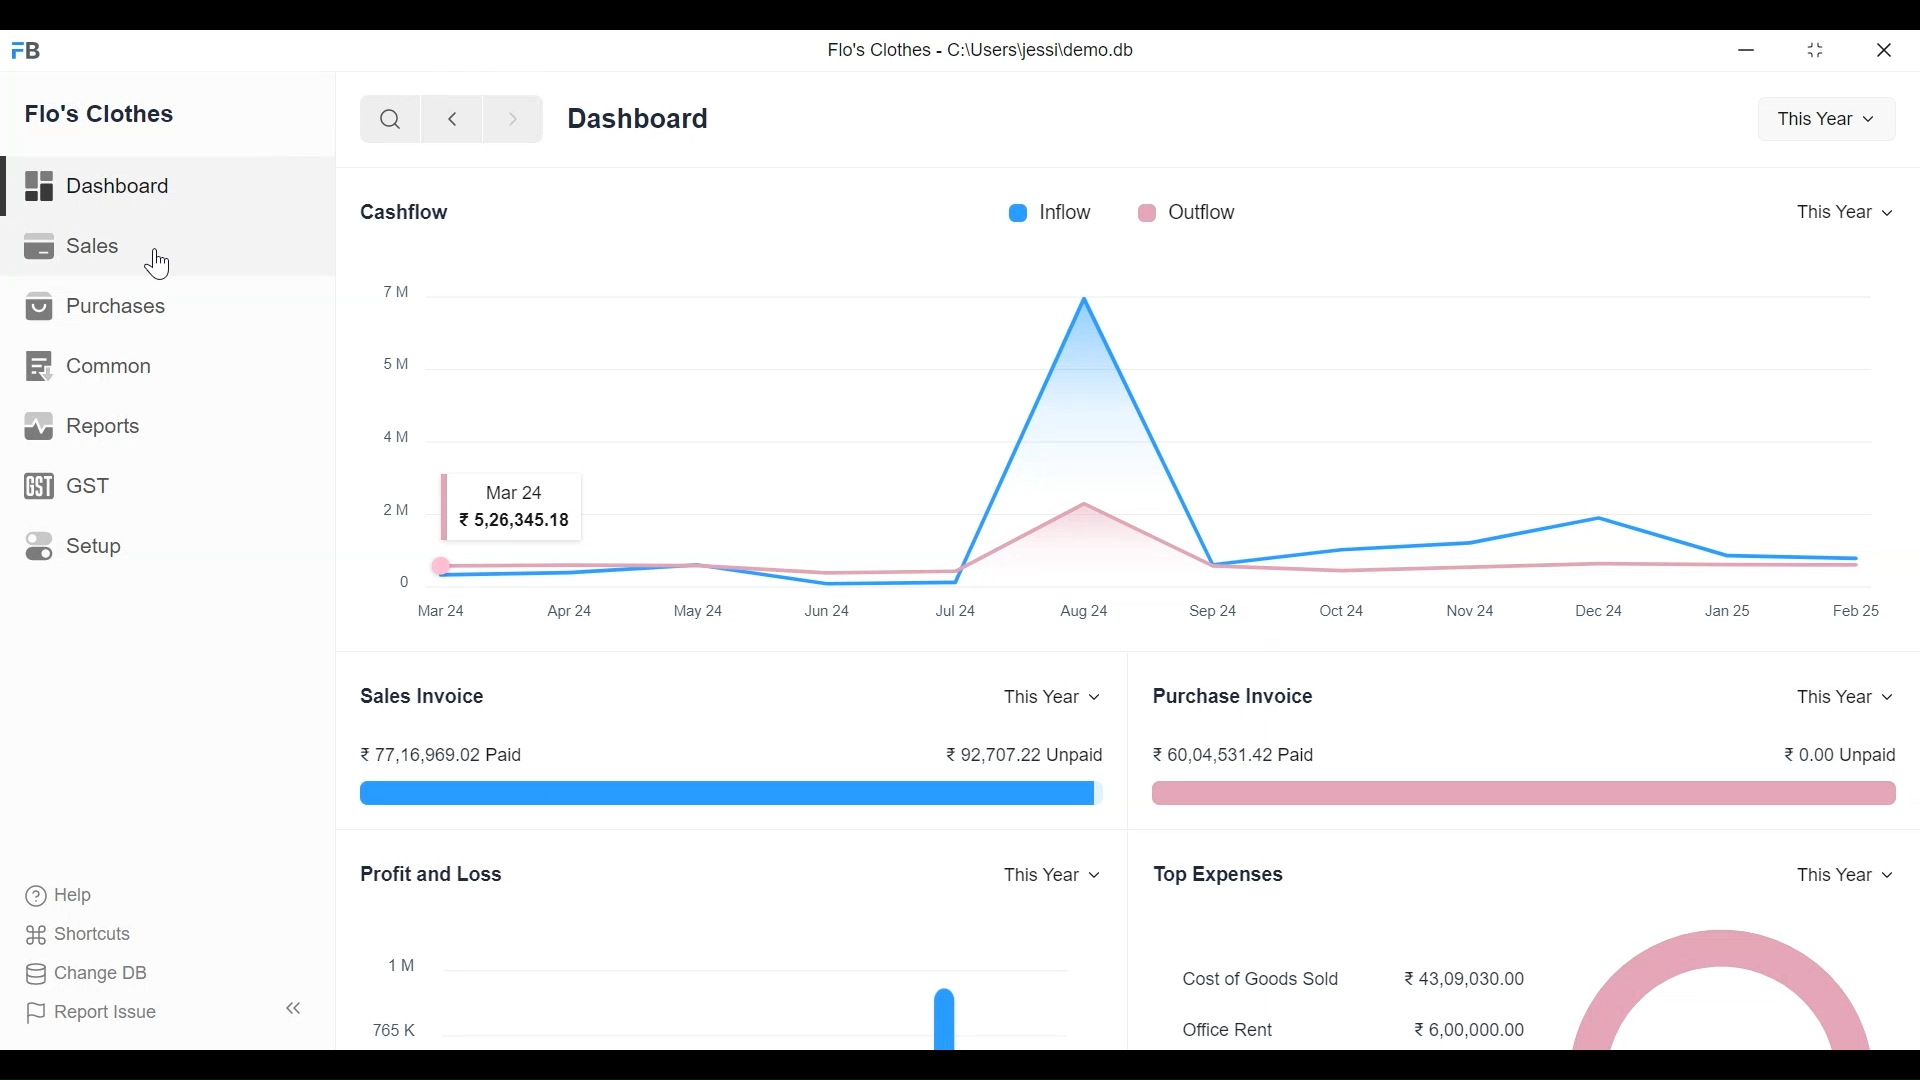  I want to click on Navigate Back, so click(451, 120).